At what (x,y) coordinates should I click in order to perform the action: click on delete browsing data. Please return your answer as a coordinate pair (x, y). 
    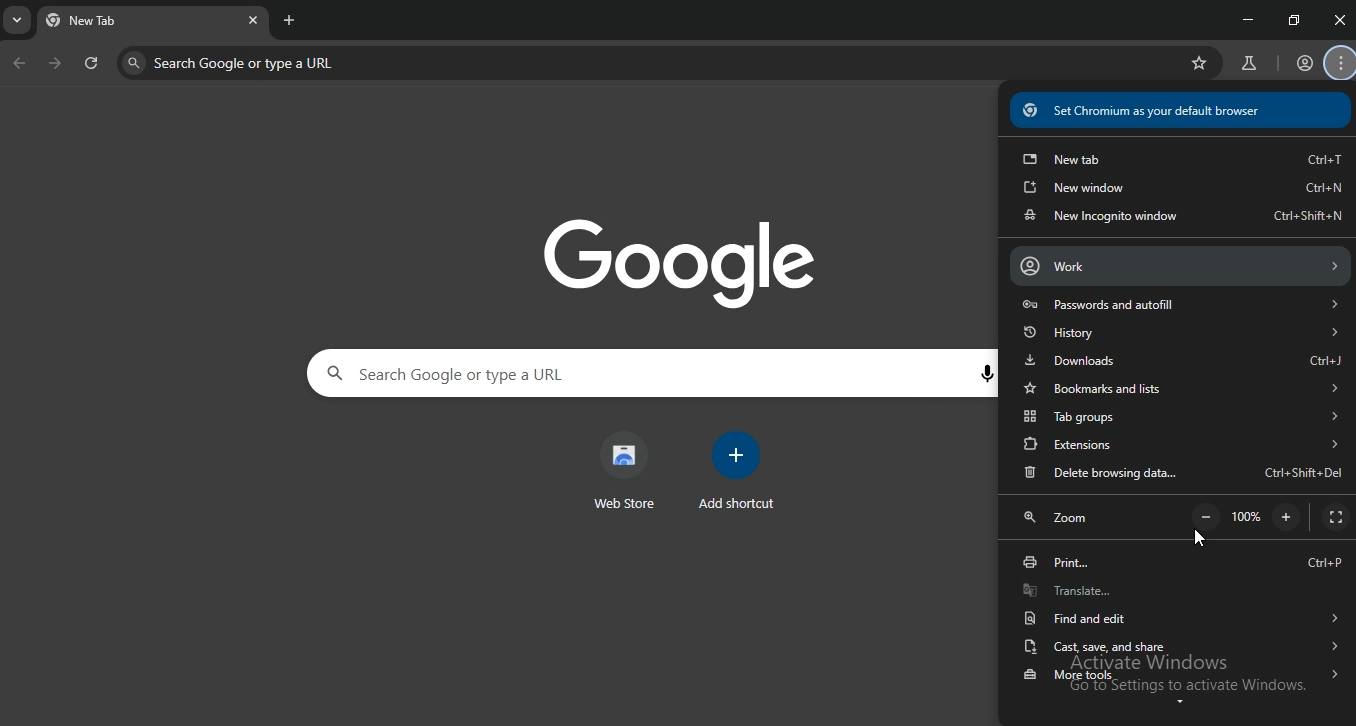
    Looking at the image, I should click on (1179, 473).